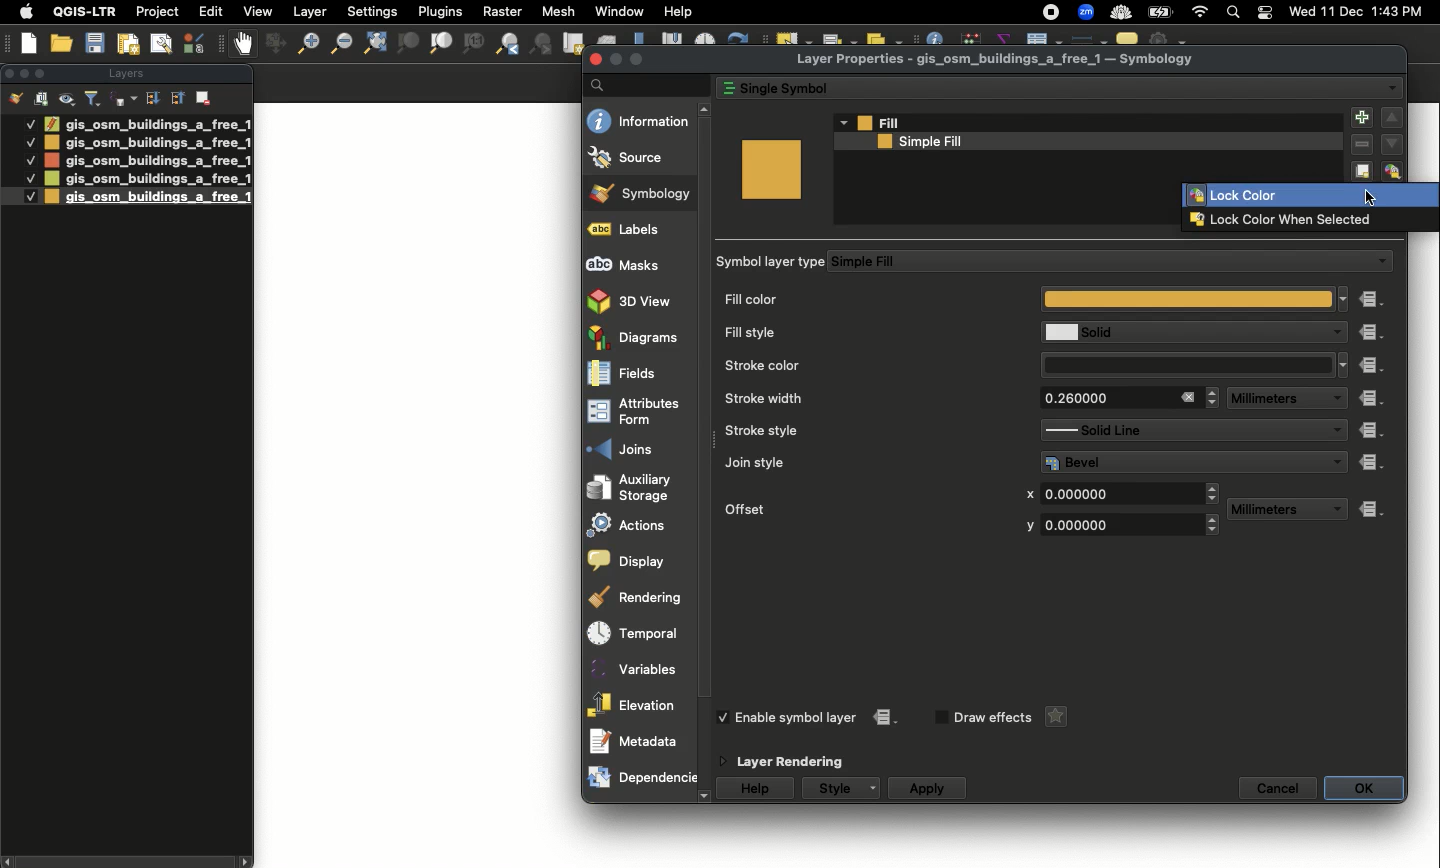  What do you see at coordinates (273, 44) in the screenshot?
I see `Style manager` at bounding box center [273, 44].